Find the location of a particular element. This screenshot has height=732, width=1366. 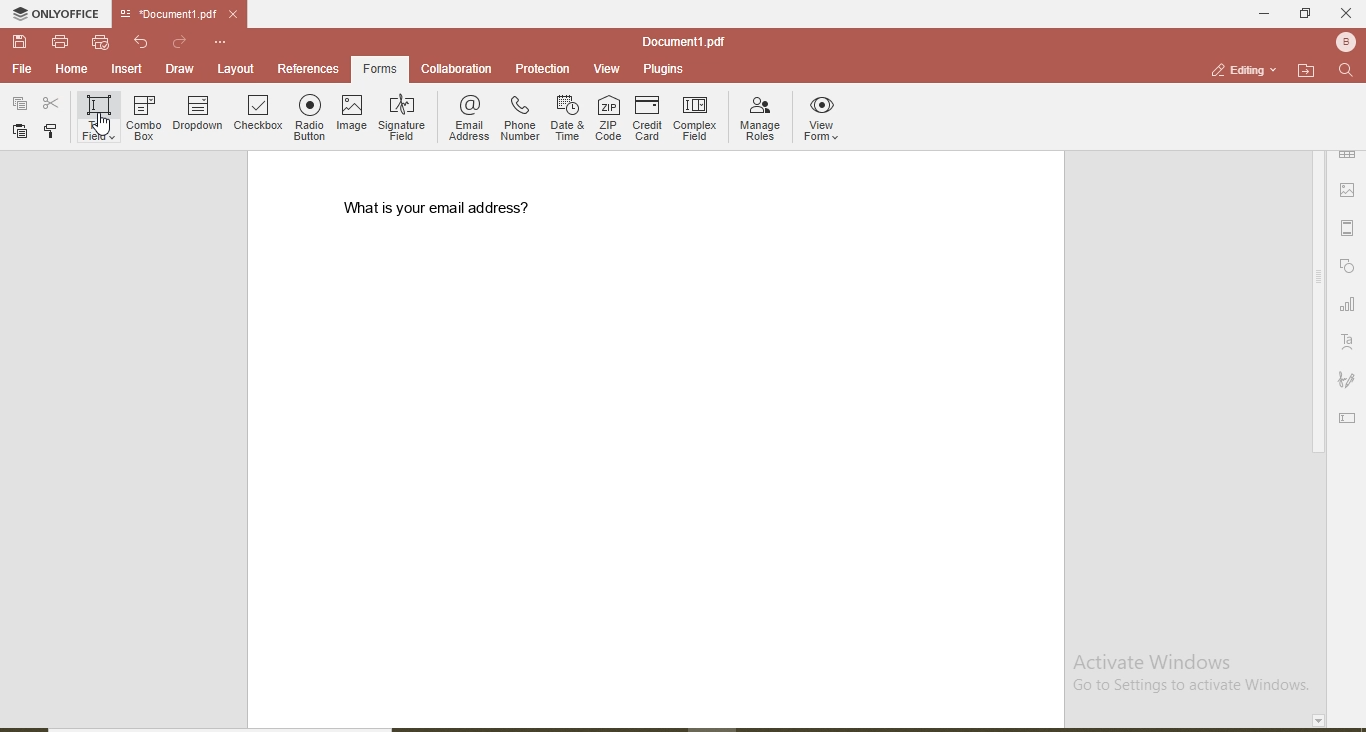

text field is located at coordinates (96, 116).